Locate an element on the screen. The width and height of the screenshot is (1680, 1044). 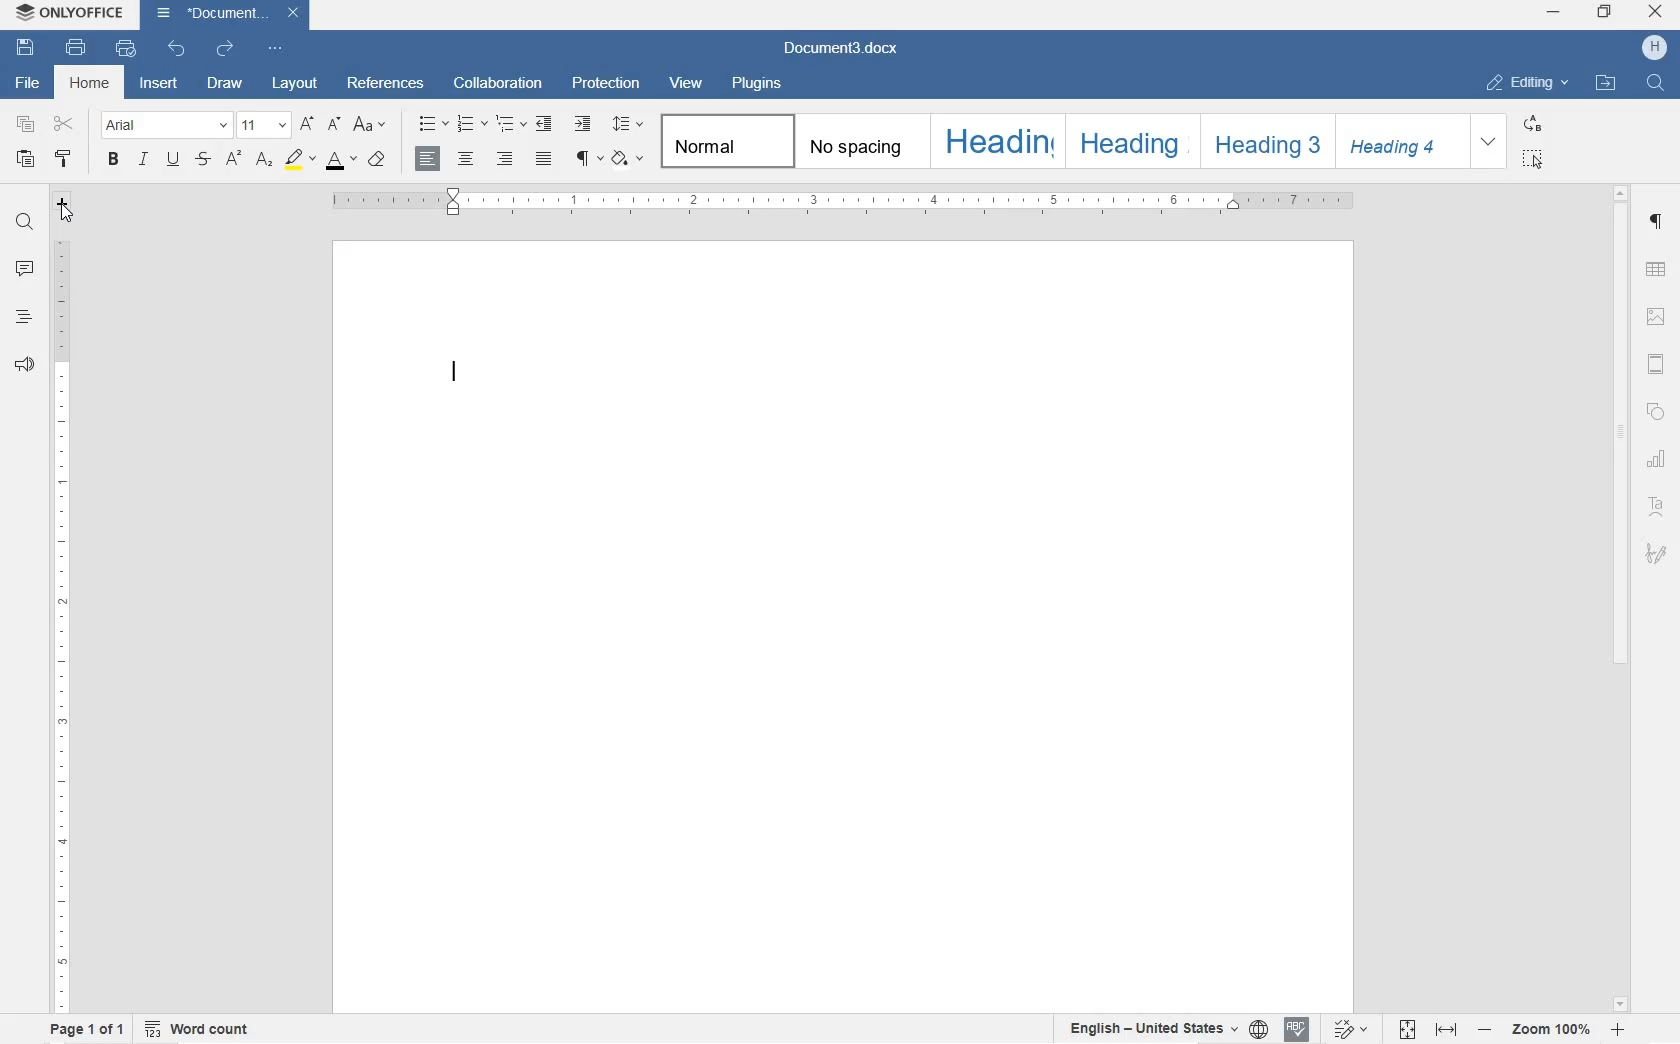
SUBSCRIPT is located at coordinates (264, 160).